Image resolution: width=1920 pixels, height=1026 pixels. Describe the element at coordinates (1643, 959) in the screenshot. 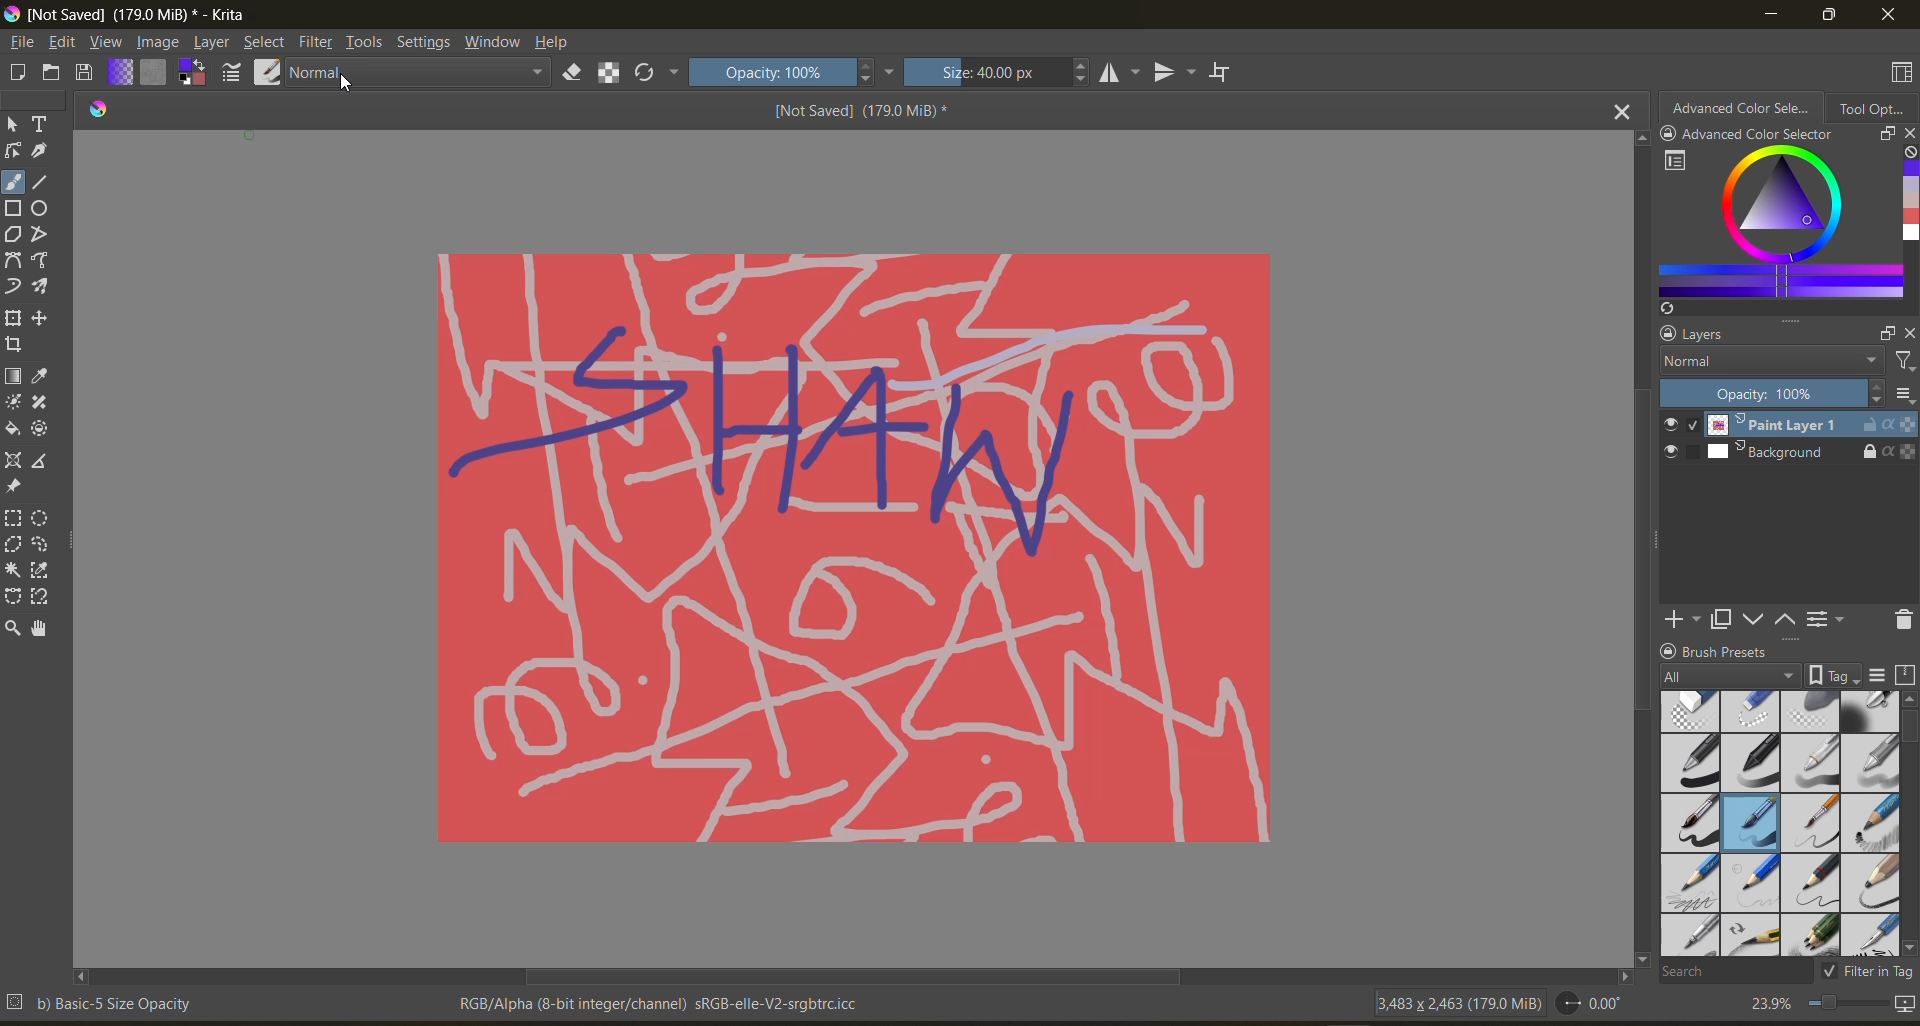

I see `scroll down` at that location.